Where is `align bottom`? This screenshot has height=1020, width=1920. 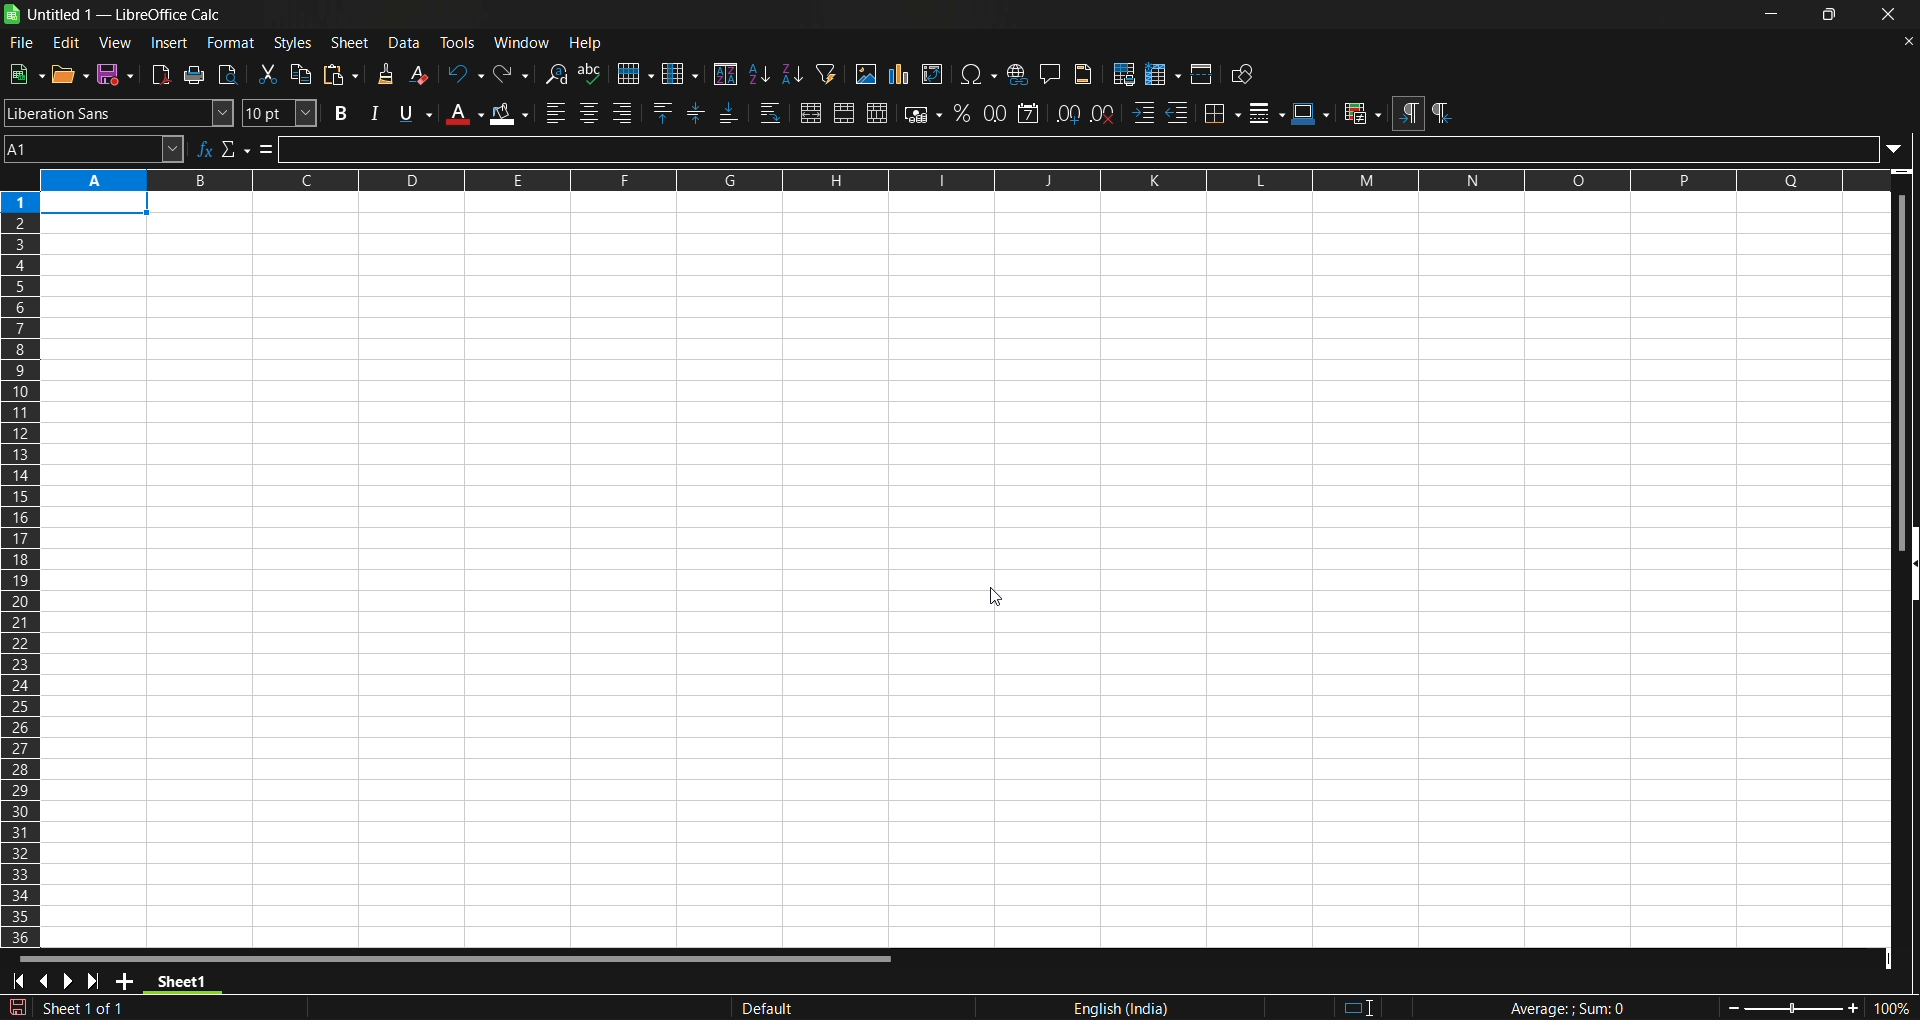
align bottom is located at coordinates (729, 115).